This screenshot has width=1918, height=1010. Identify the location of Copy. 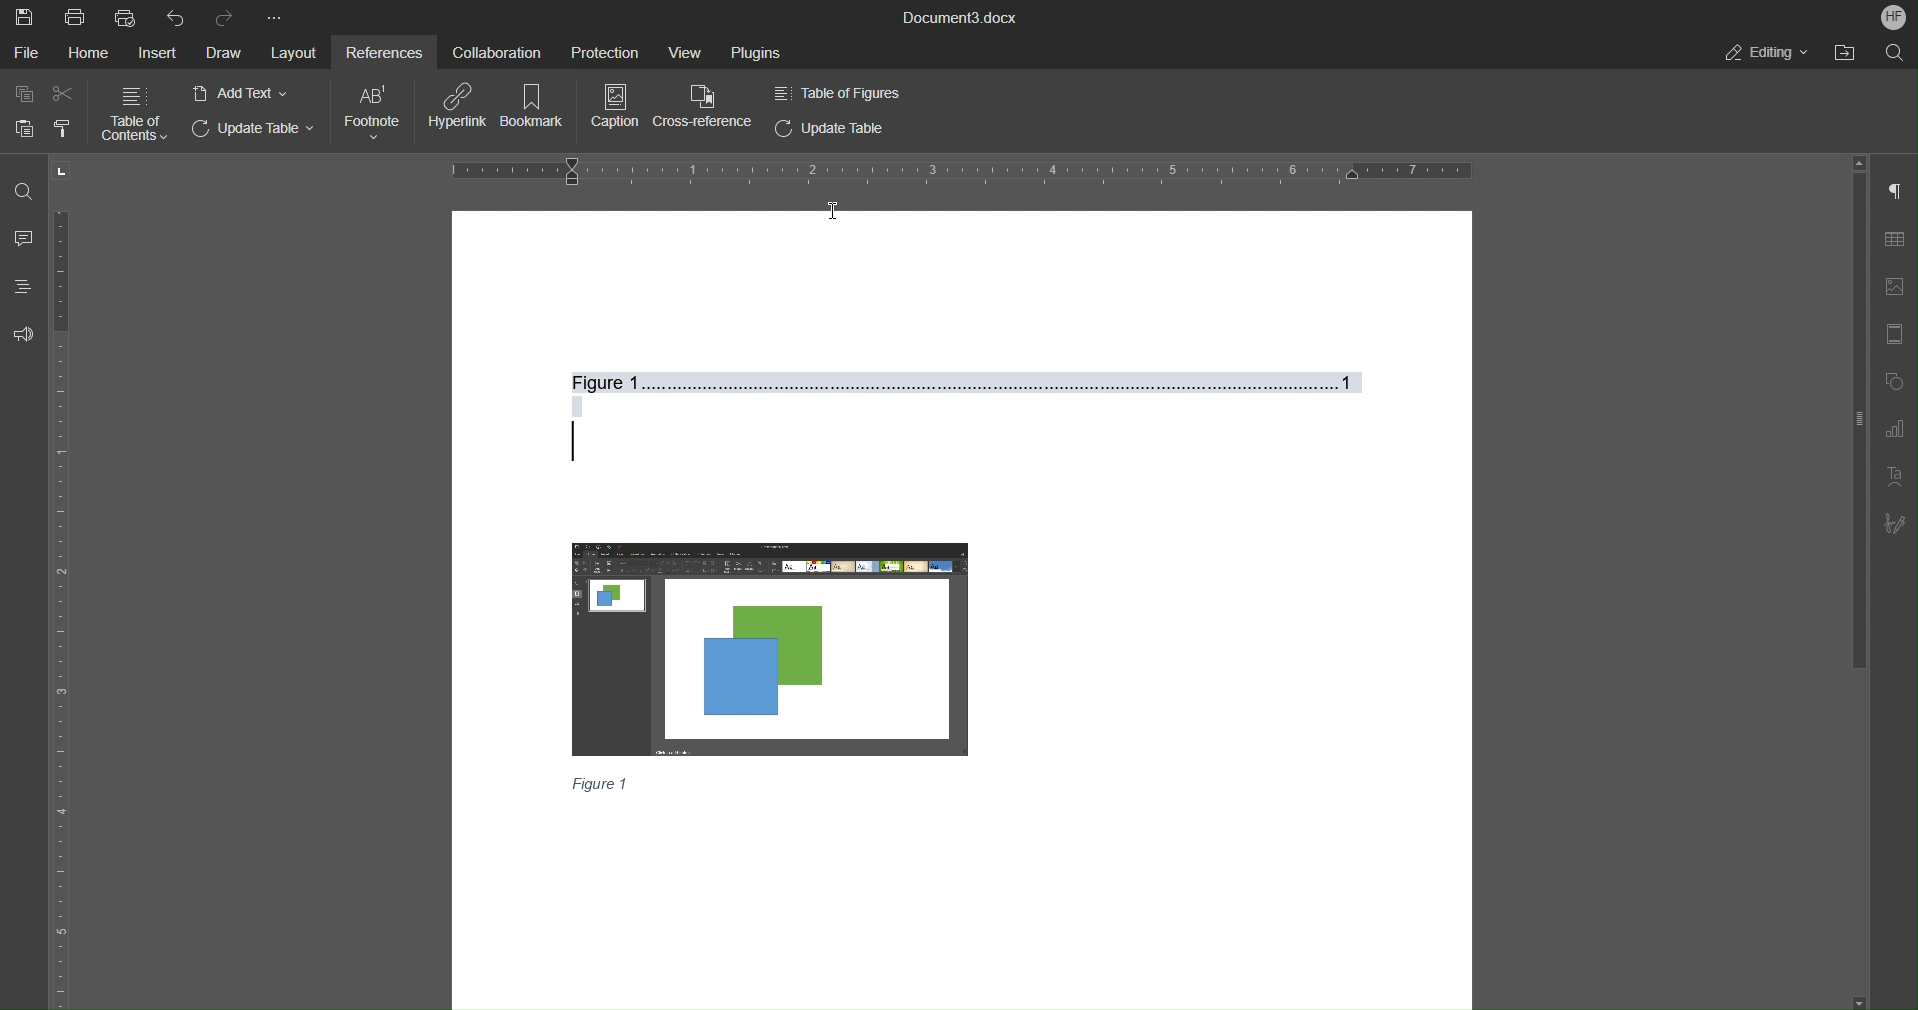
(25, 94).